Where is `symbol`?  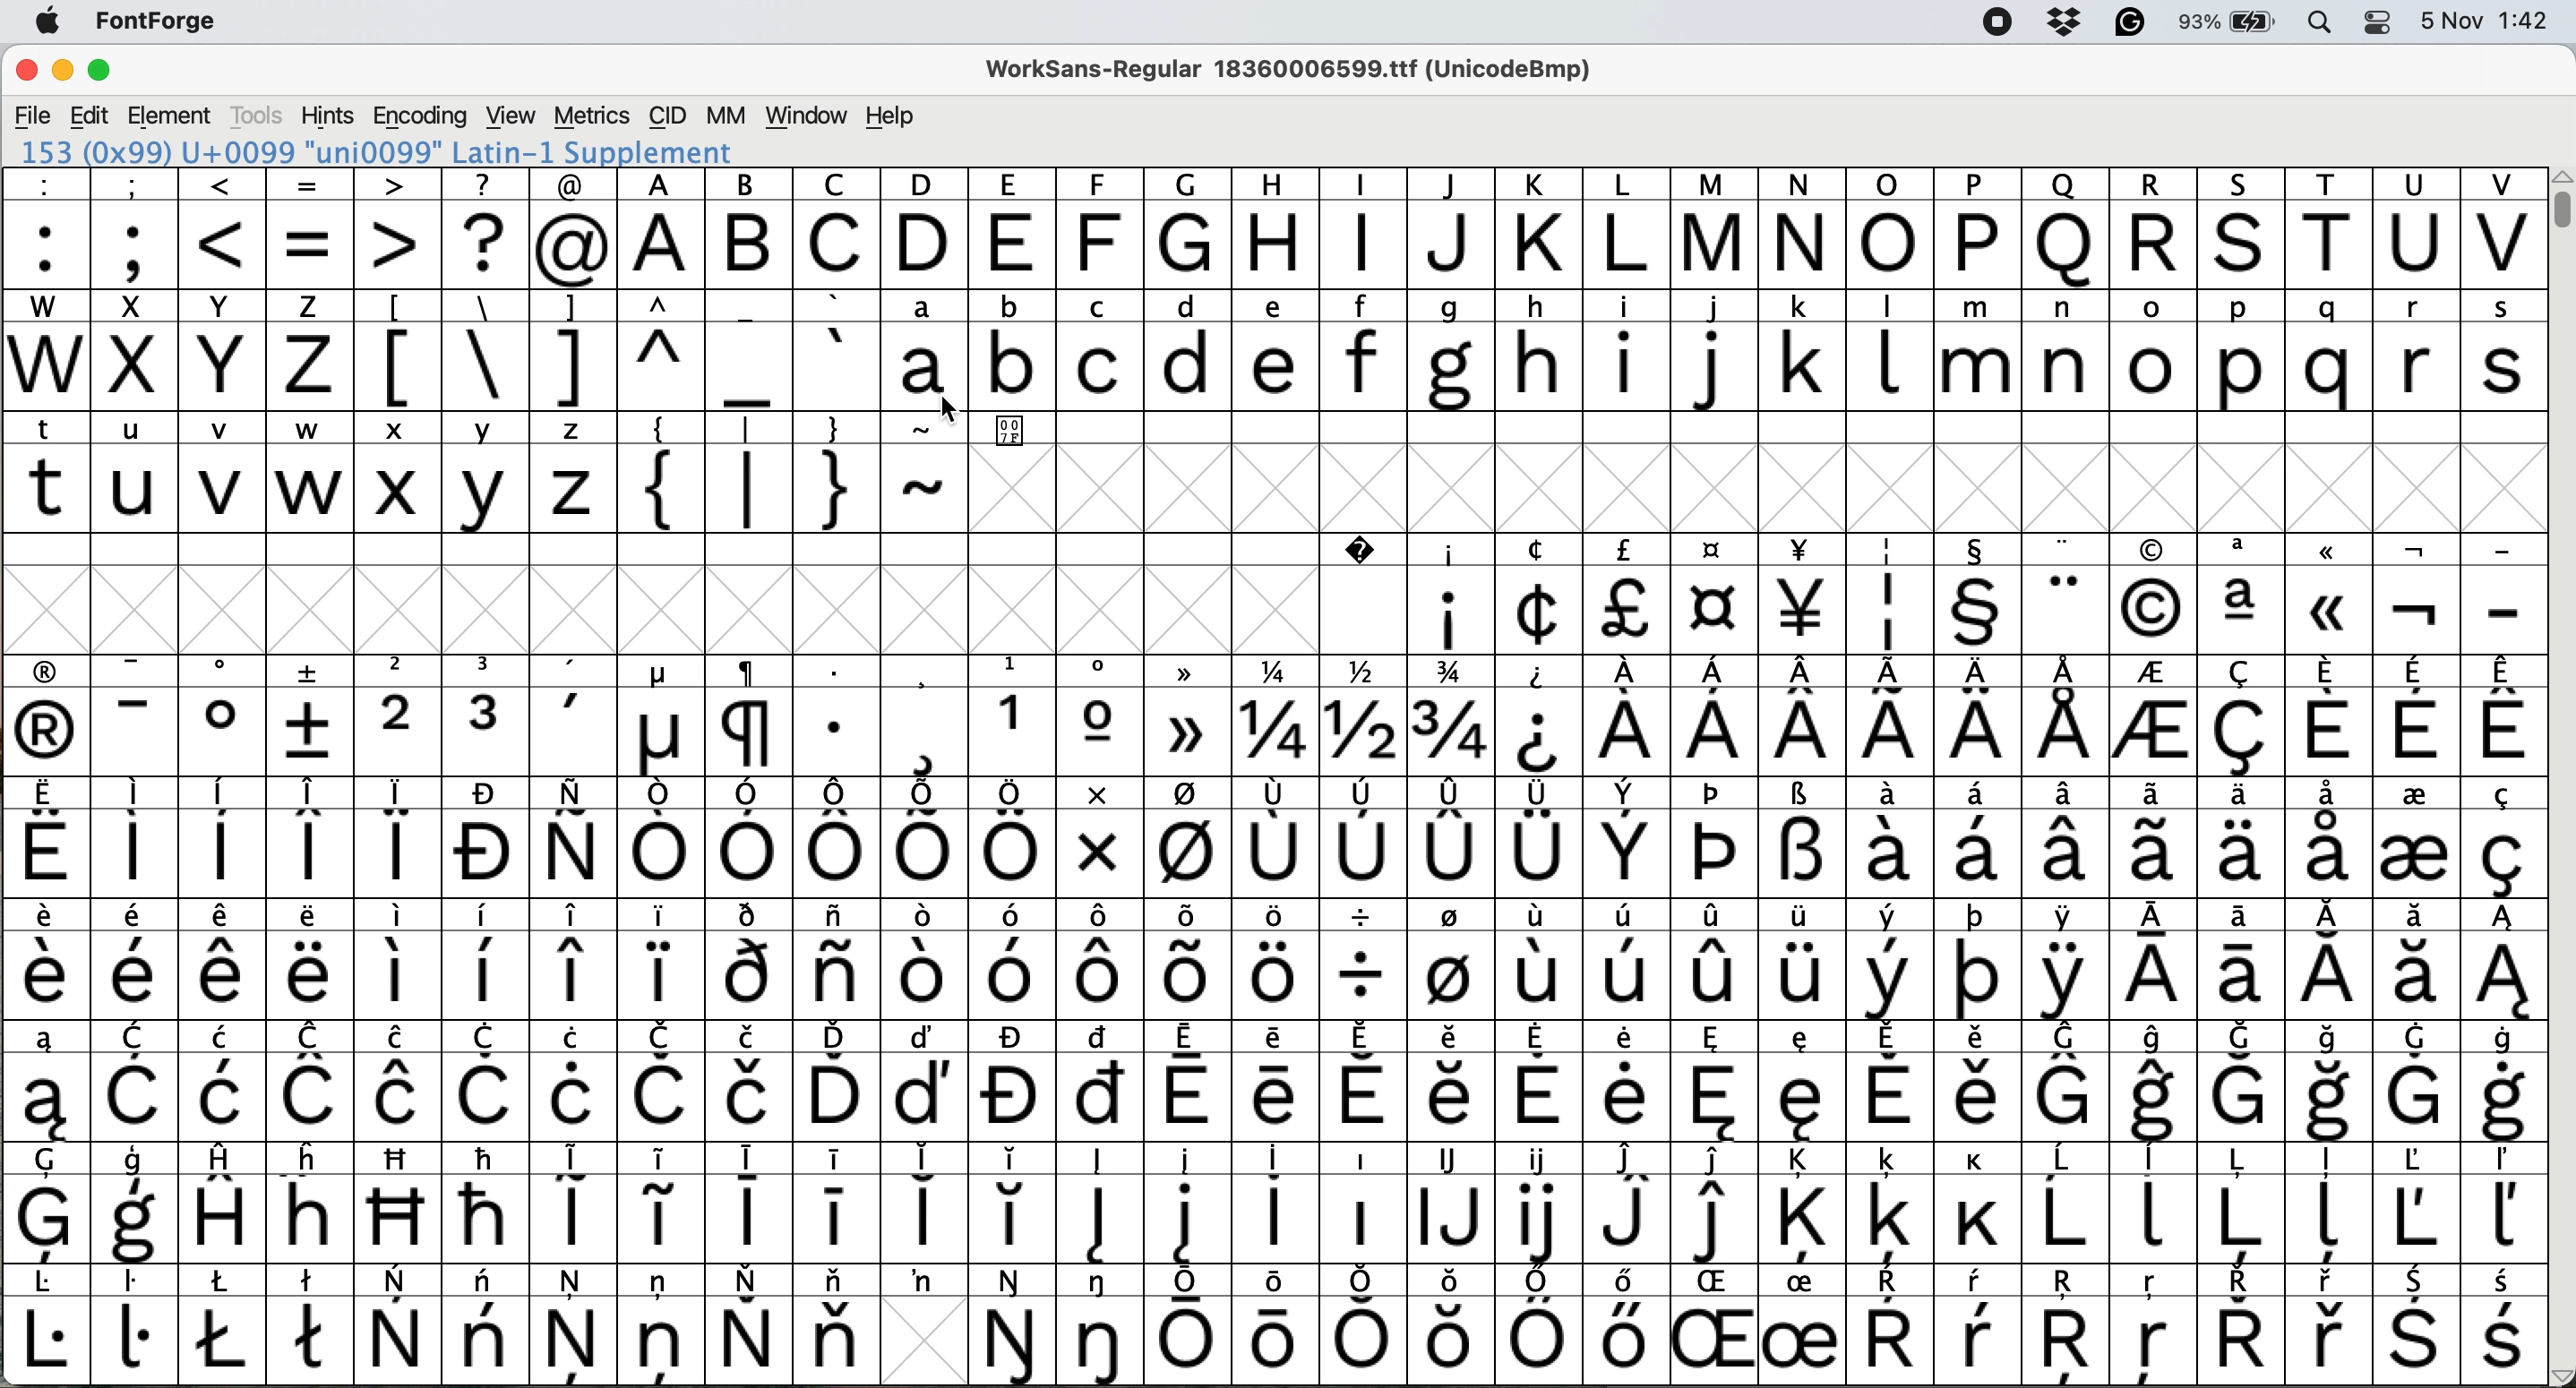
symbol is located at coordinates (228, 1201).